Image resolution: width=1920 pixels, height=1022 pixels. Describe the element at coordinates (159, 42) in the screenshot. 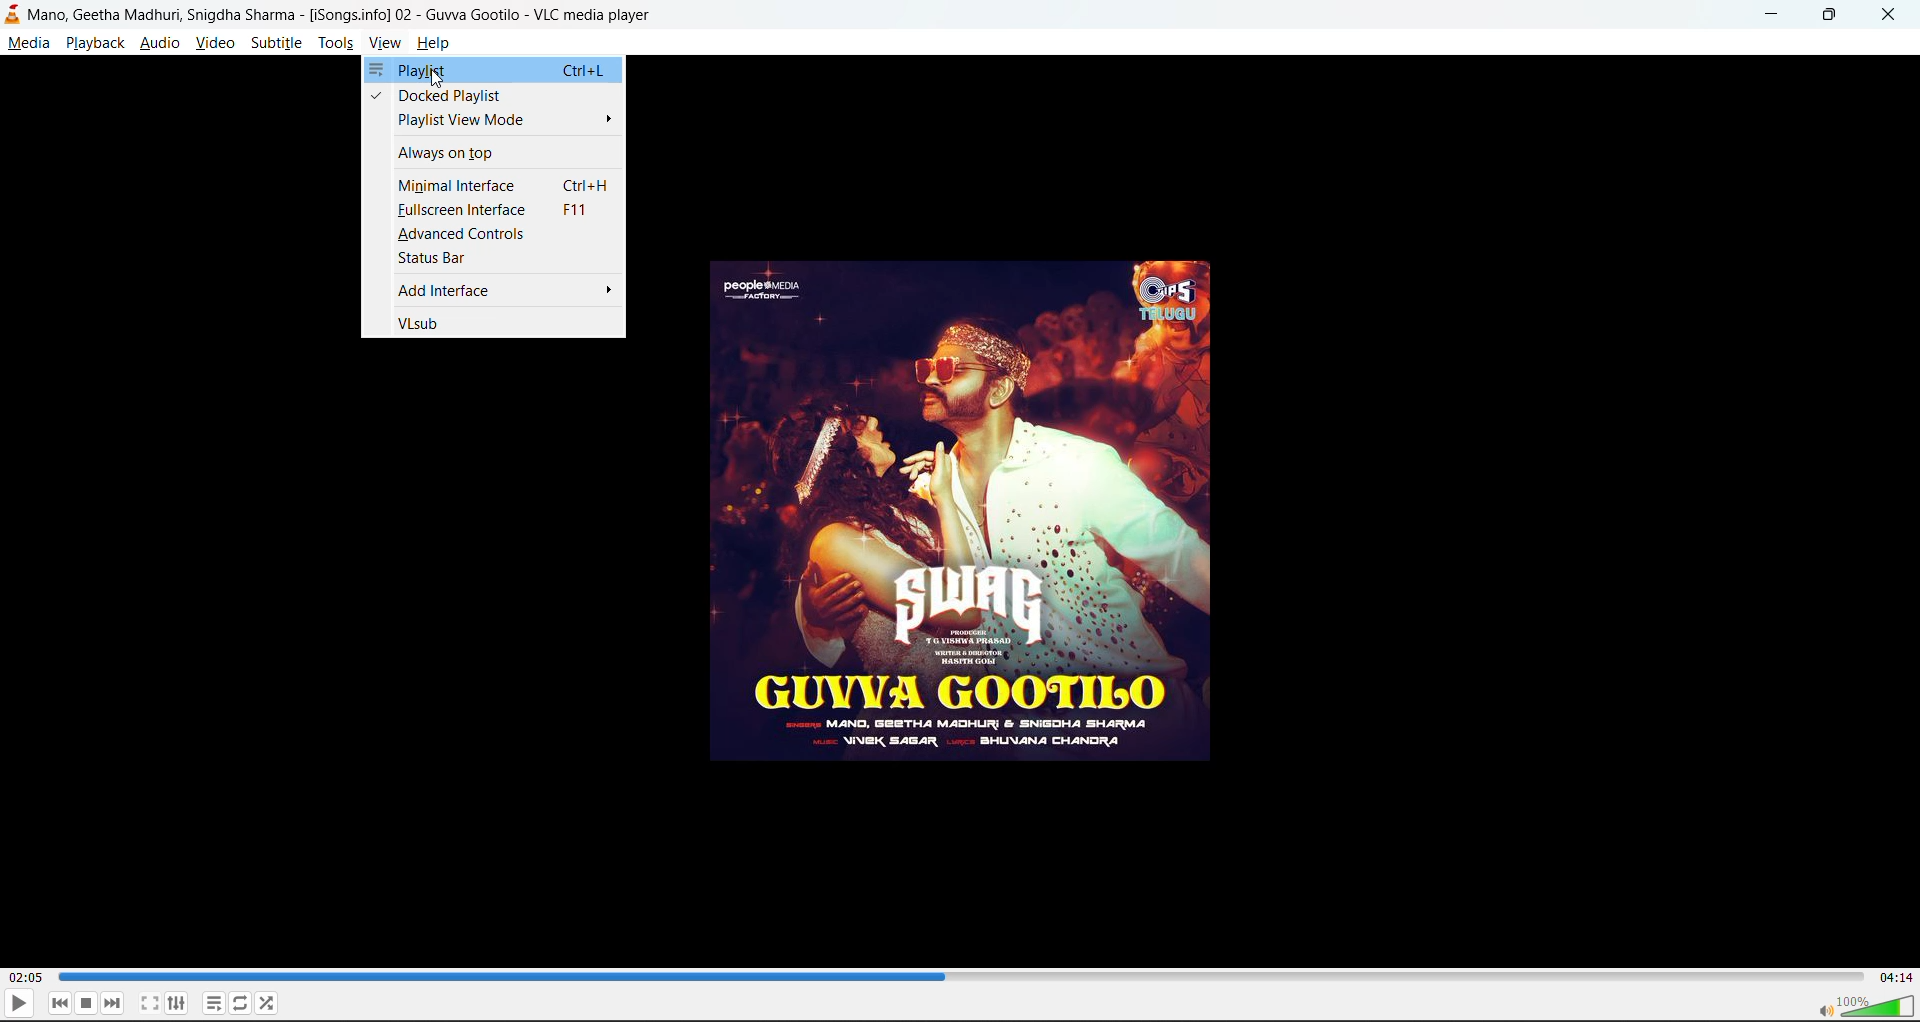

I see `audio` at that location.